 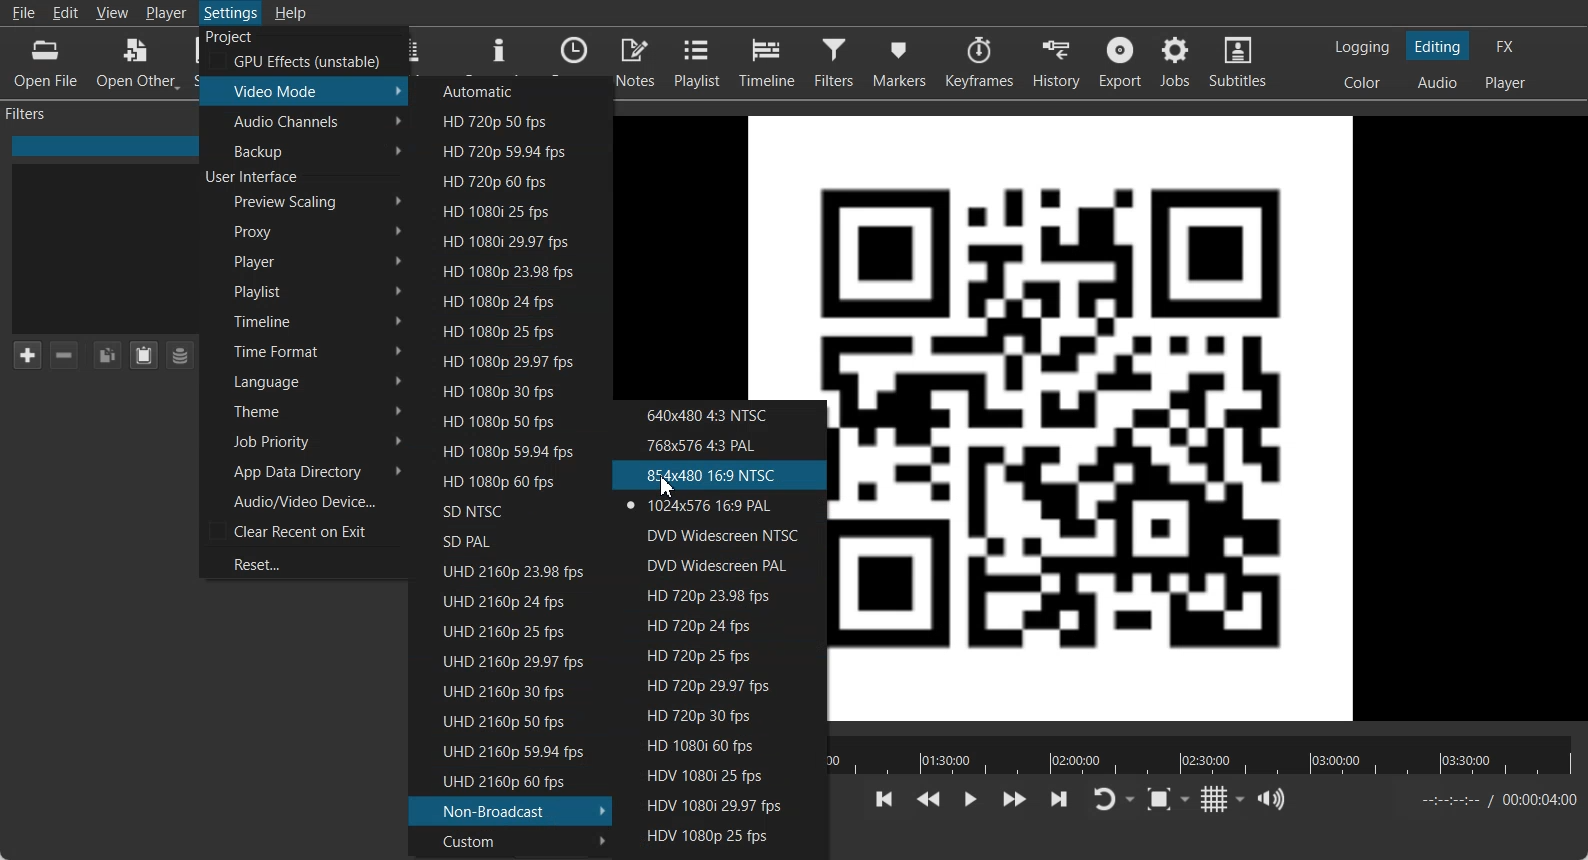 What do you see at coordinates (719, 835) in the screenshot?
I see `HDV 1080p 25 fps` at bounding box center [719, 835].